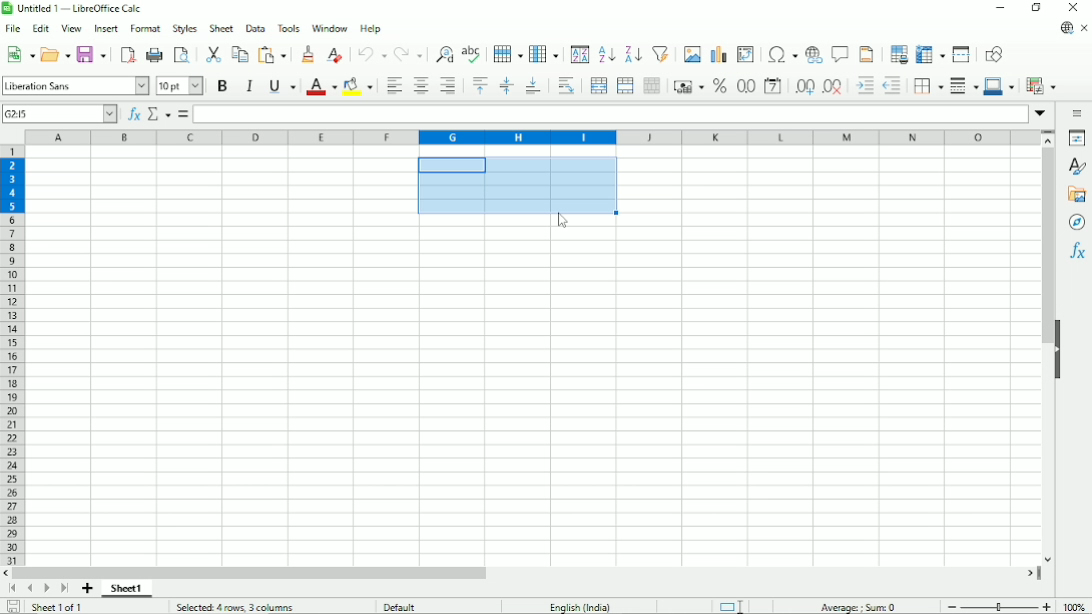  I want to click on Insert hyperlink, so click(814, 53).